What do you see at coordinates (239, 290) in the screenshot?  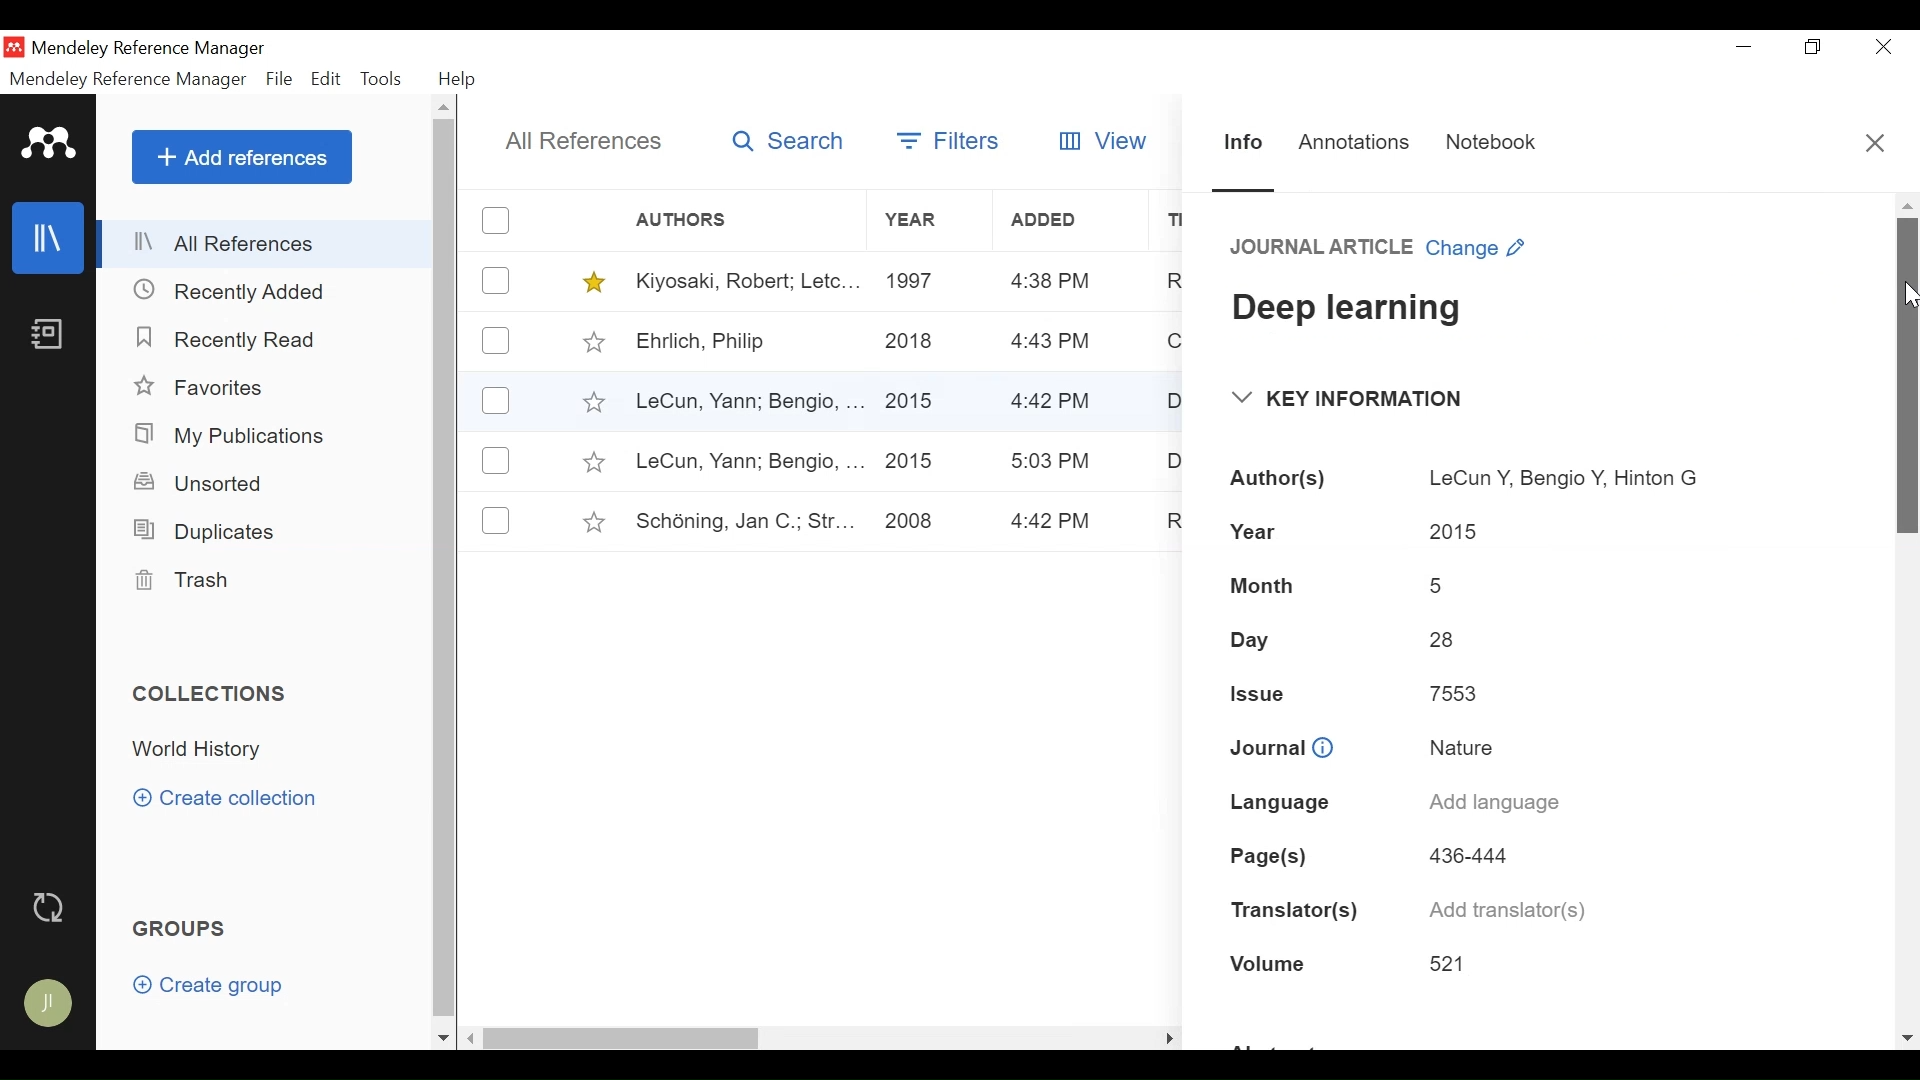 I see `Recently Added` at bounding box center [239, 290].